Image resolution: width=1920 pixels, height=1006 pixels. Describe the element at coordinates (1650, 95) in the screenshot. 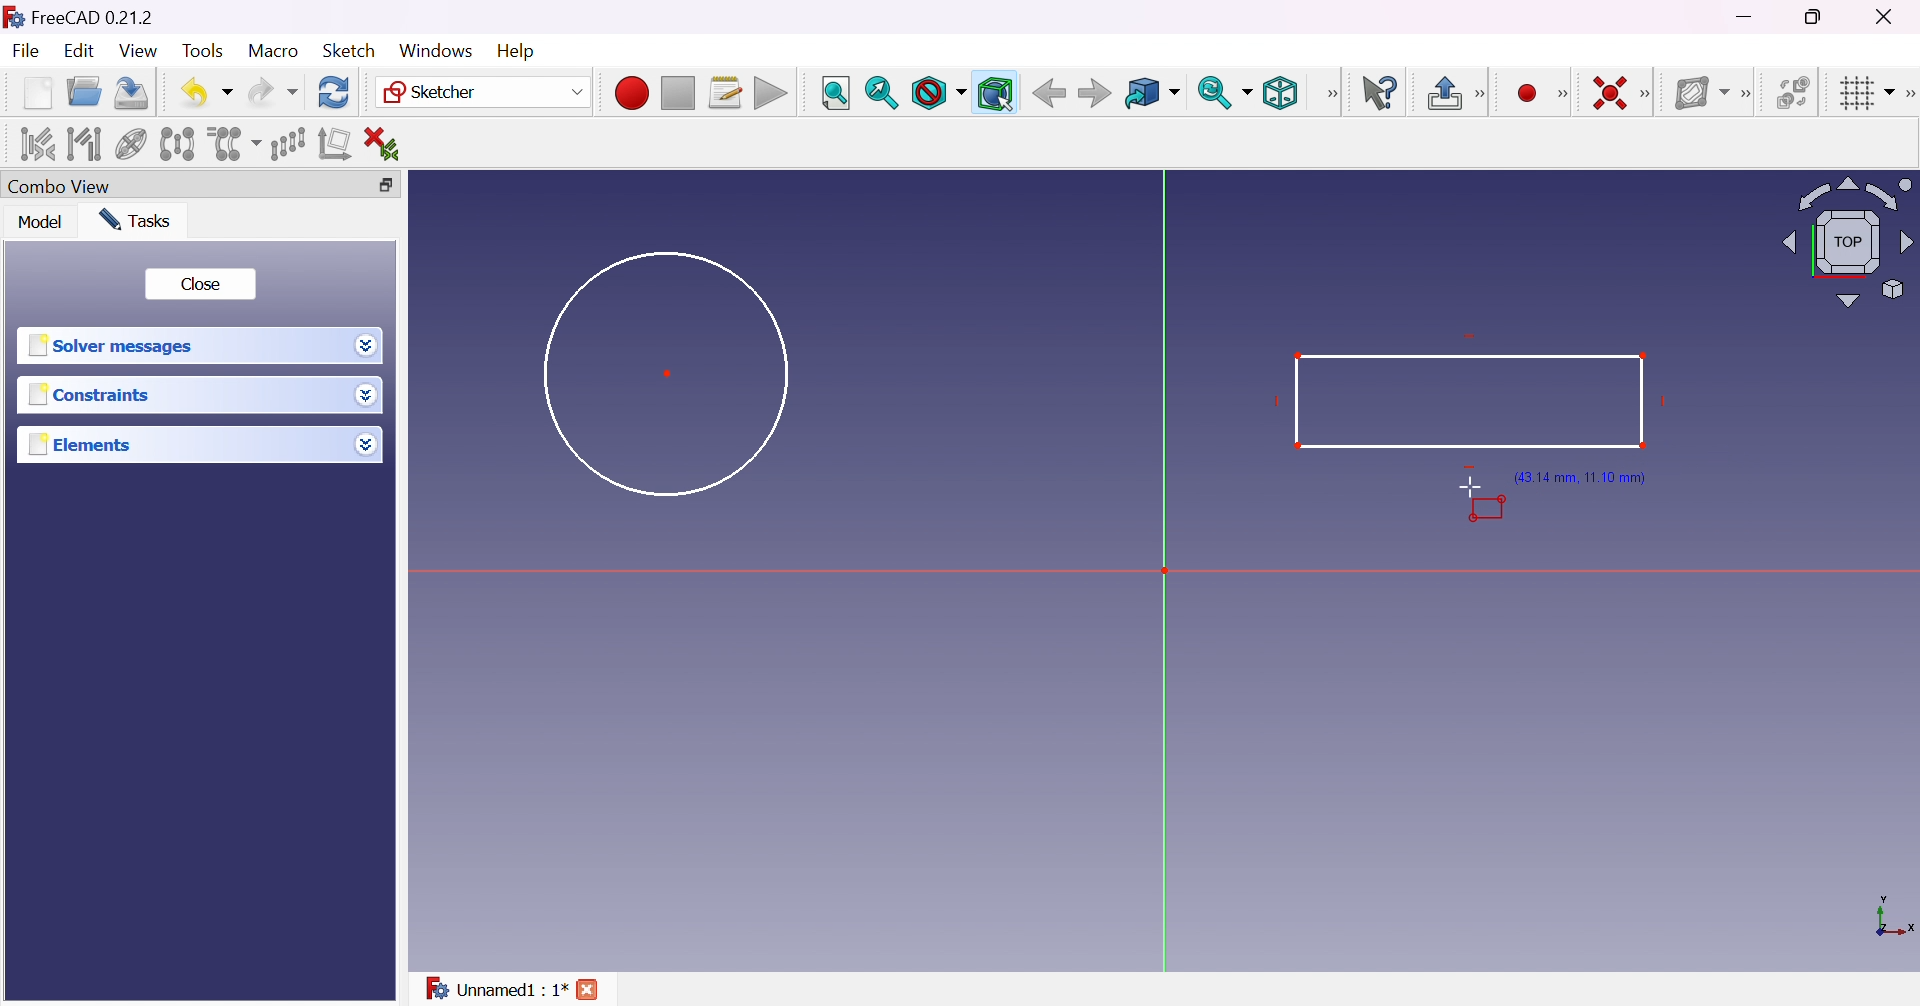

I see `[Sketcher constraints]` at that location.